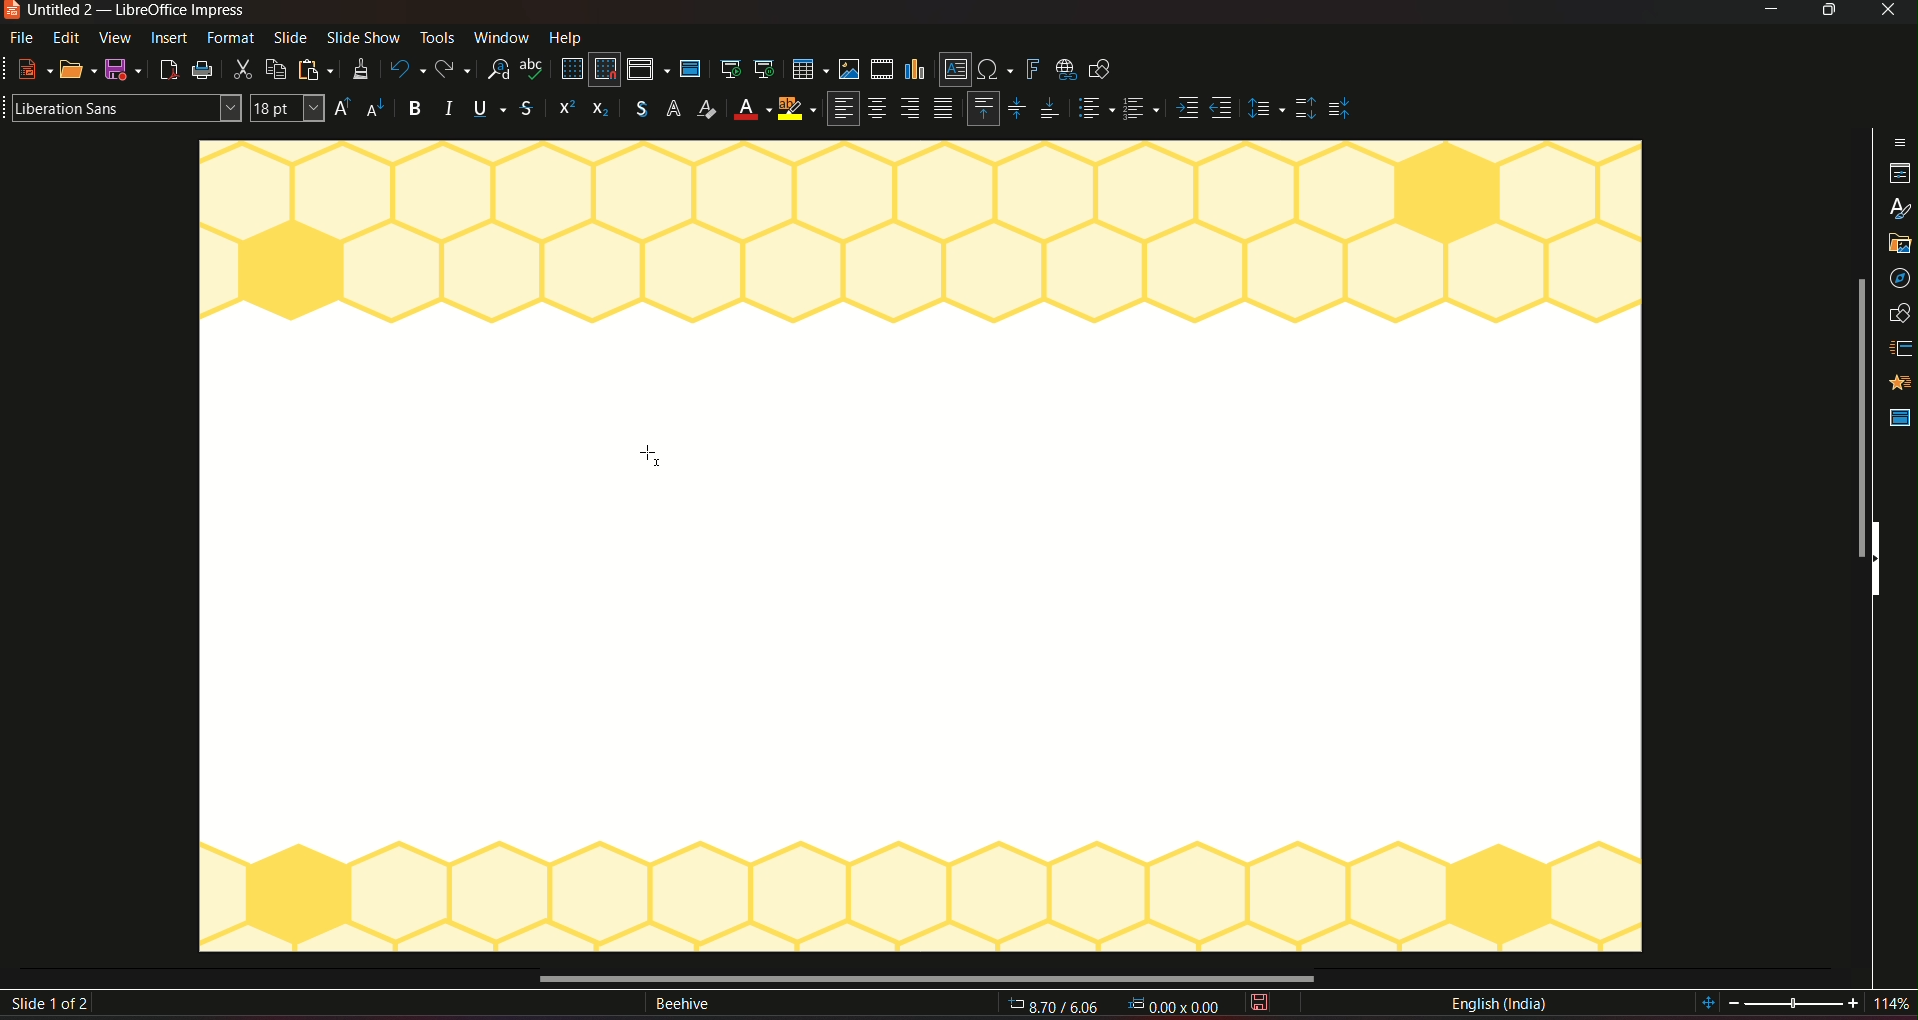 The width and height of the screenshot is (1918, 1020). What do you see at coordinates (290, 109) in the screenshot?
I see `font size` at bounding box center [290, 109].